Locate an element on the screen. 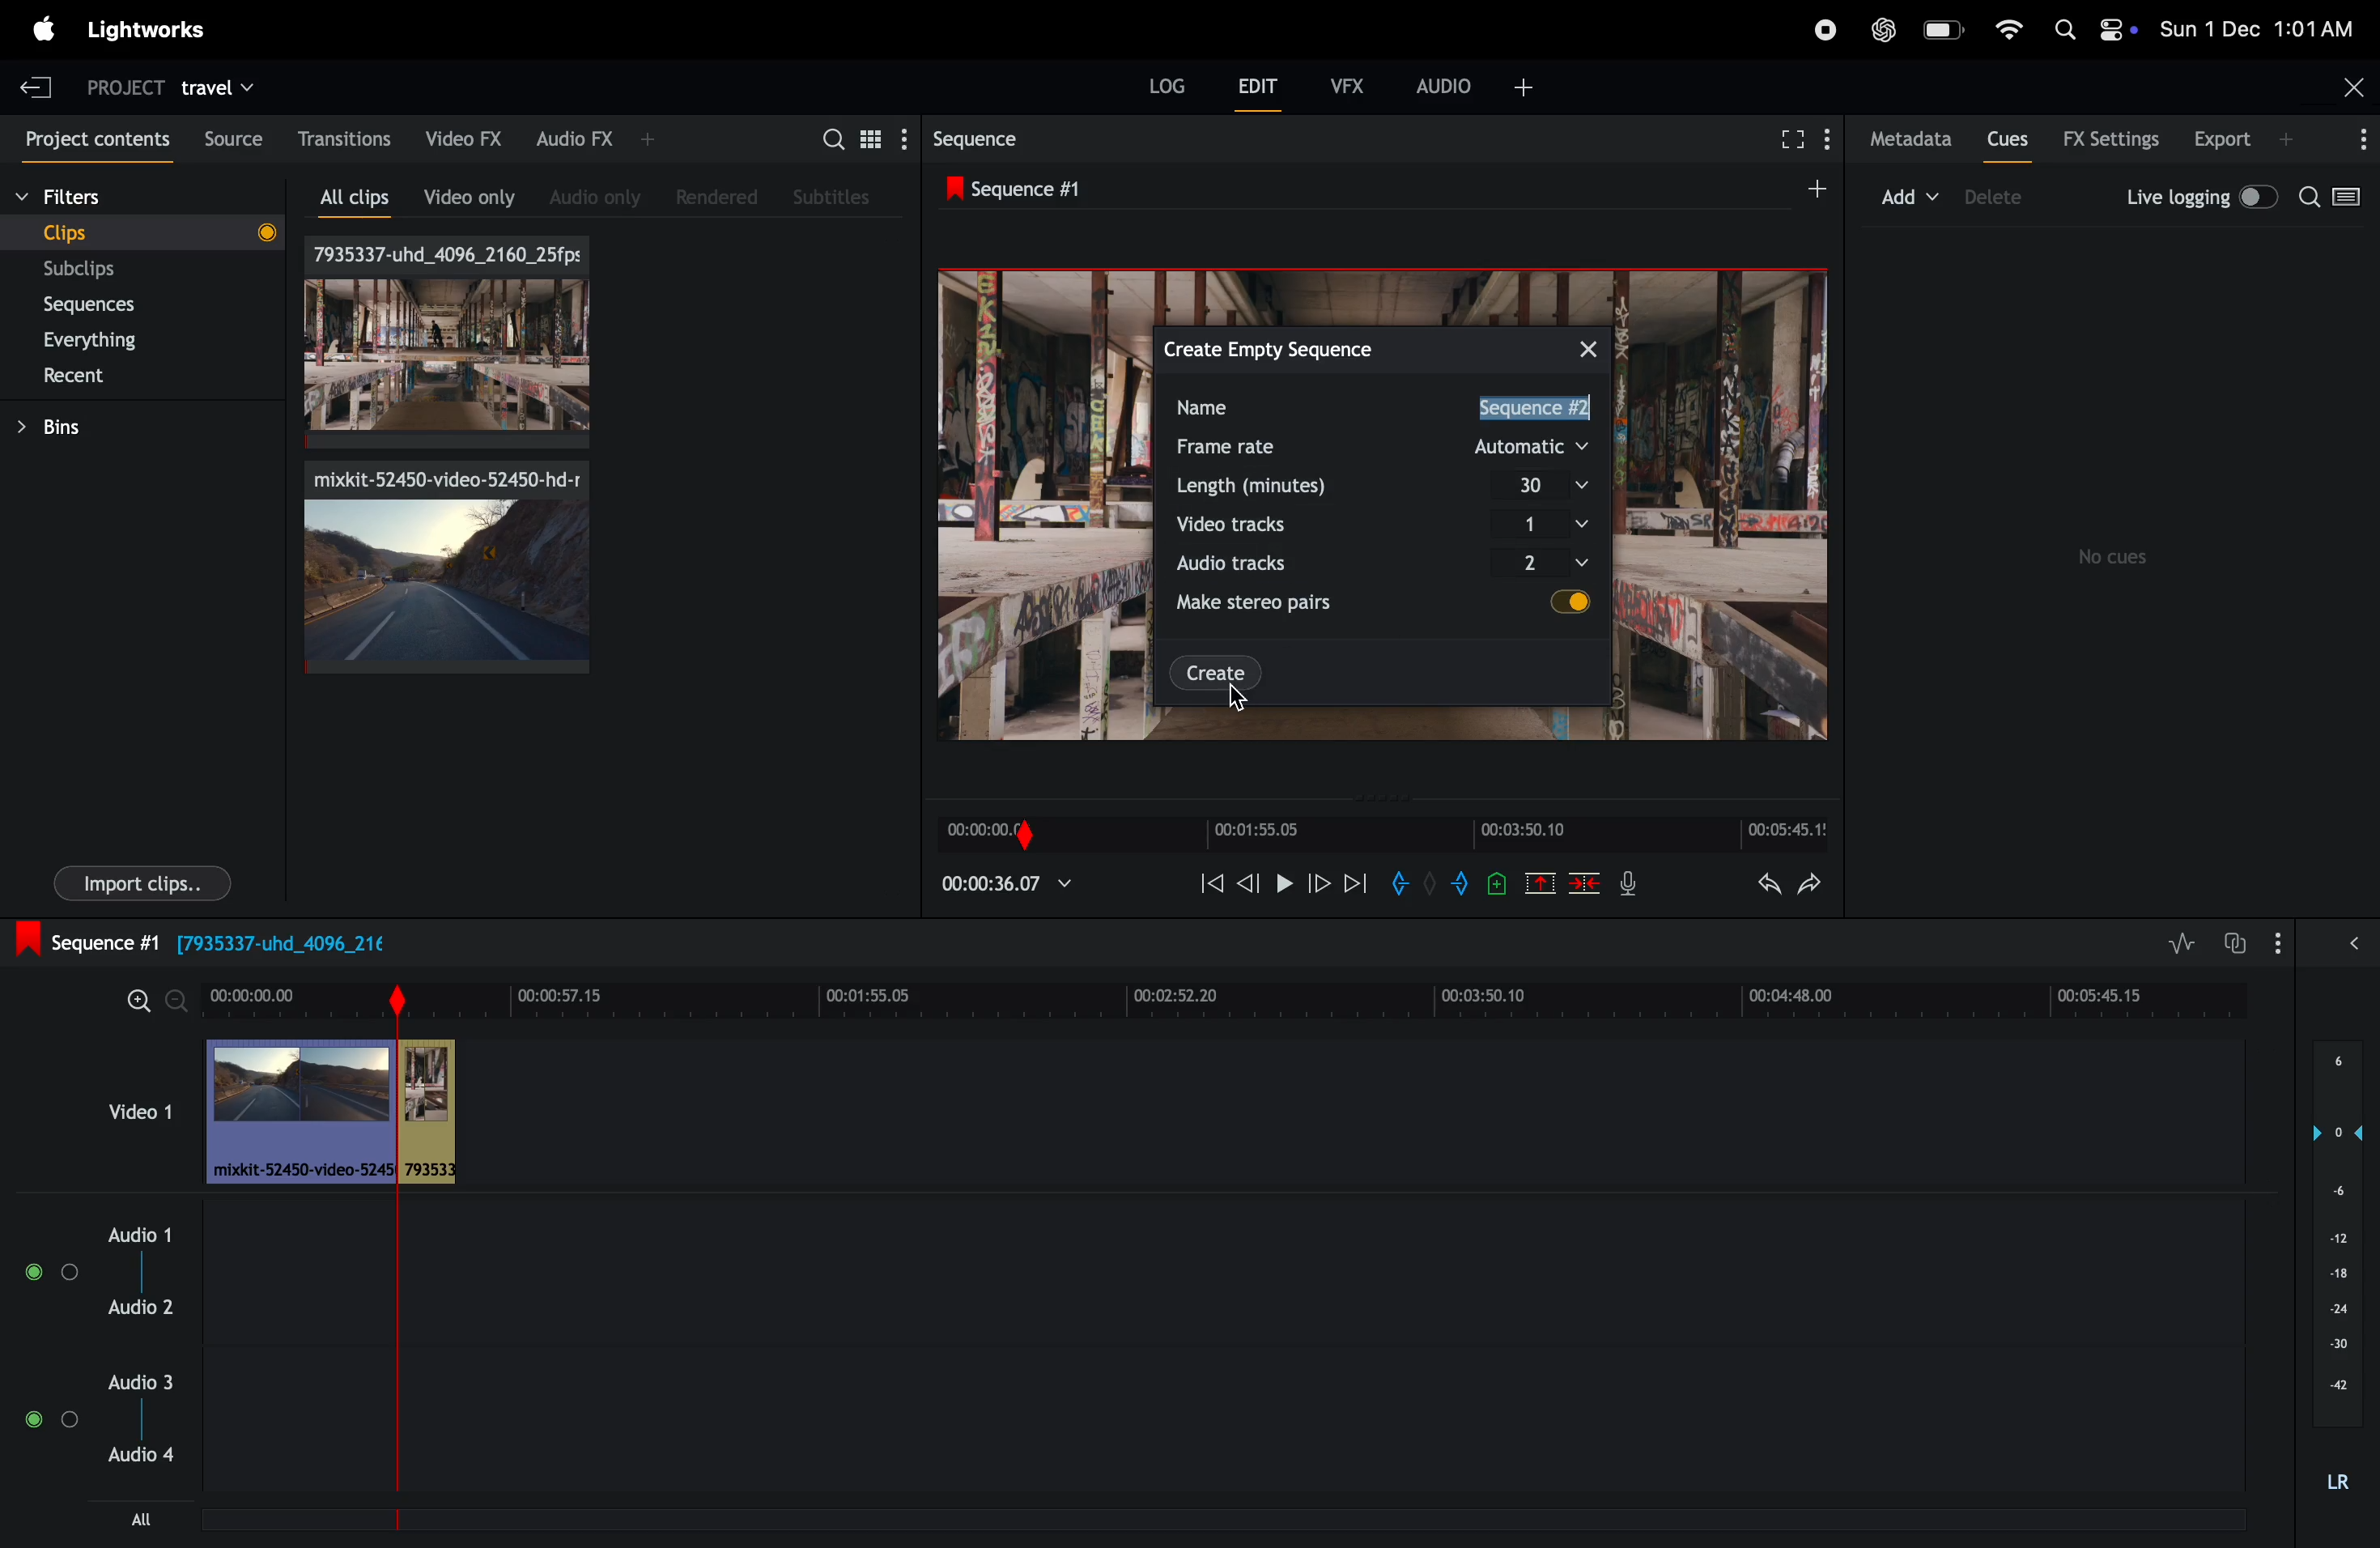 This screenshot has height=1548, width=2380. clips is located at coordinates (444, 342).